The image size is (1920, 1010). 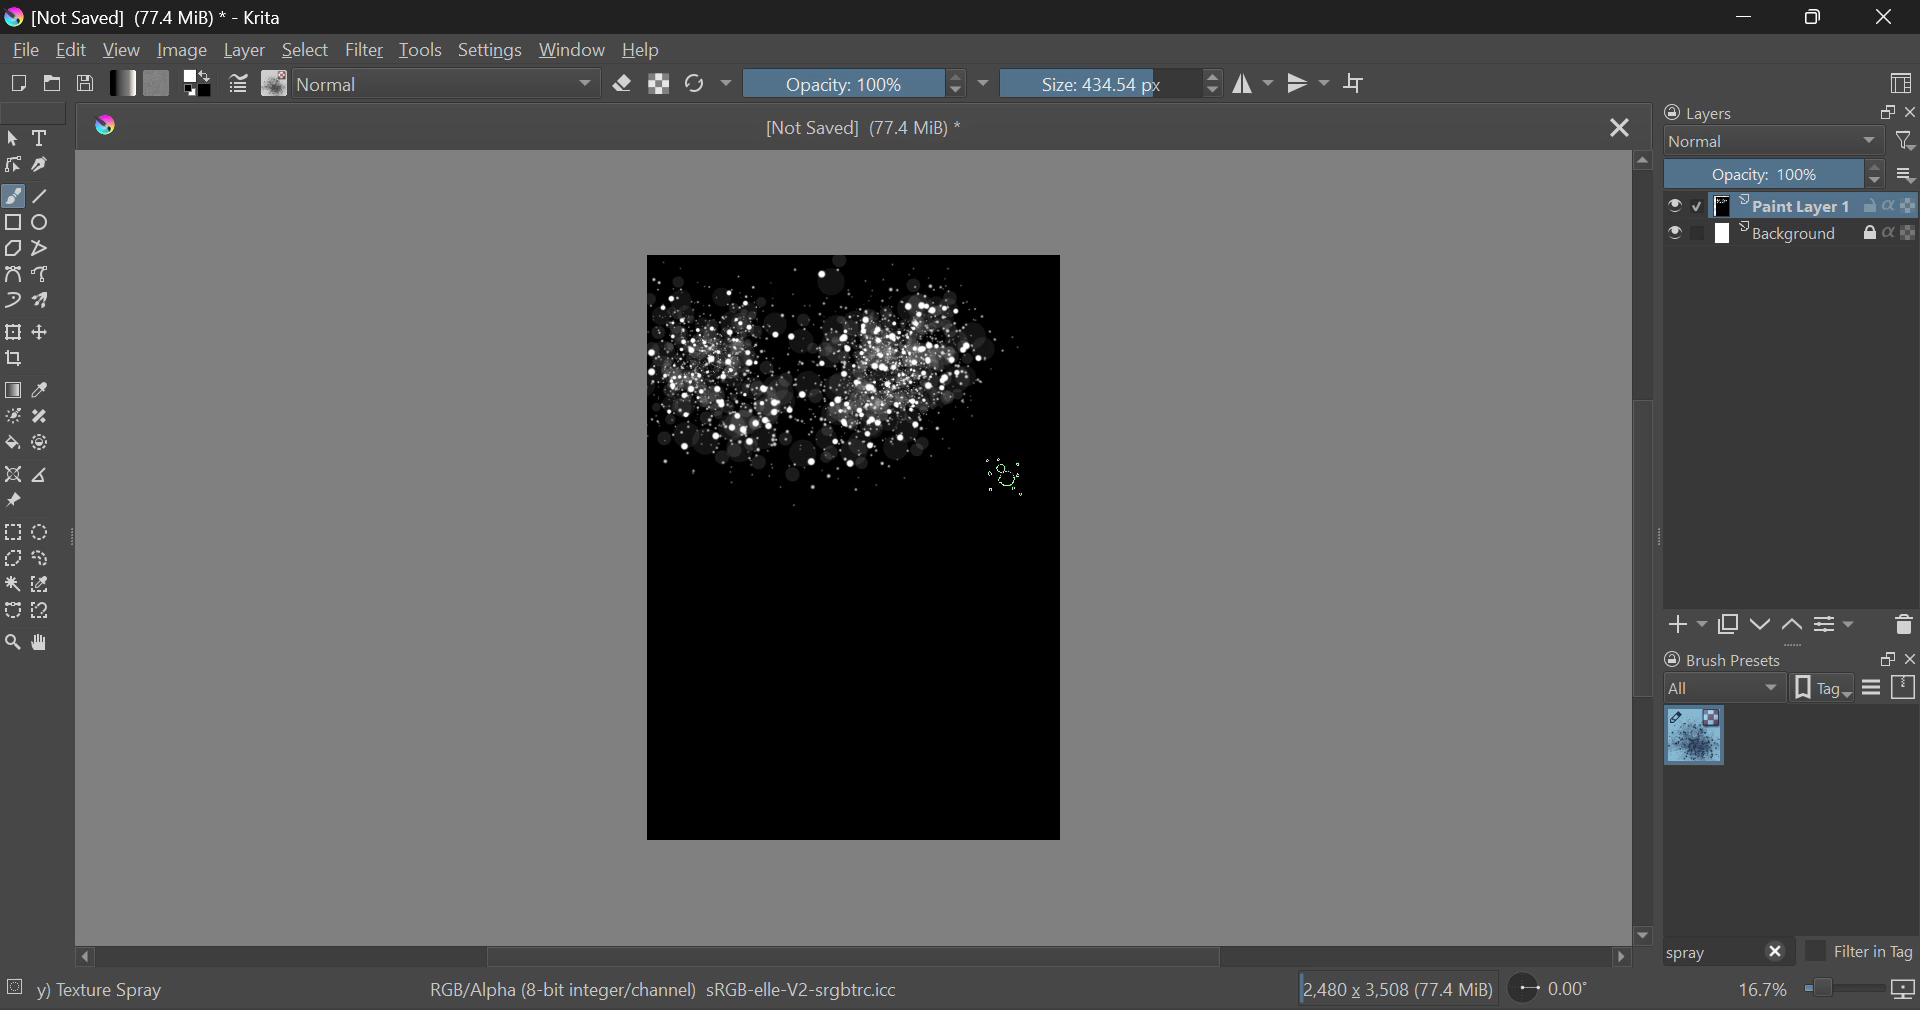 I want to click on New, so click(x=18, y=83).